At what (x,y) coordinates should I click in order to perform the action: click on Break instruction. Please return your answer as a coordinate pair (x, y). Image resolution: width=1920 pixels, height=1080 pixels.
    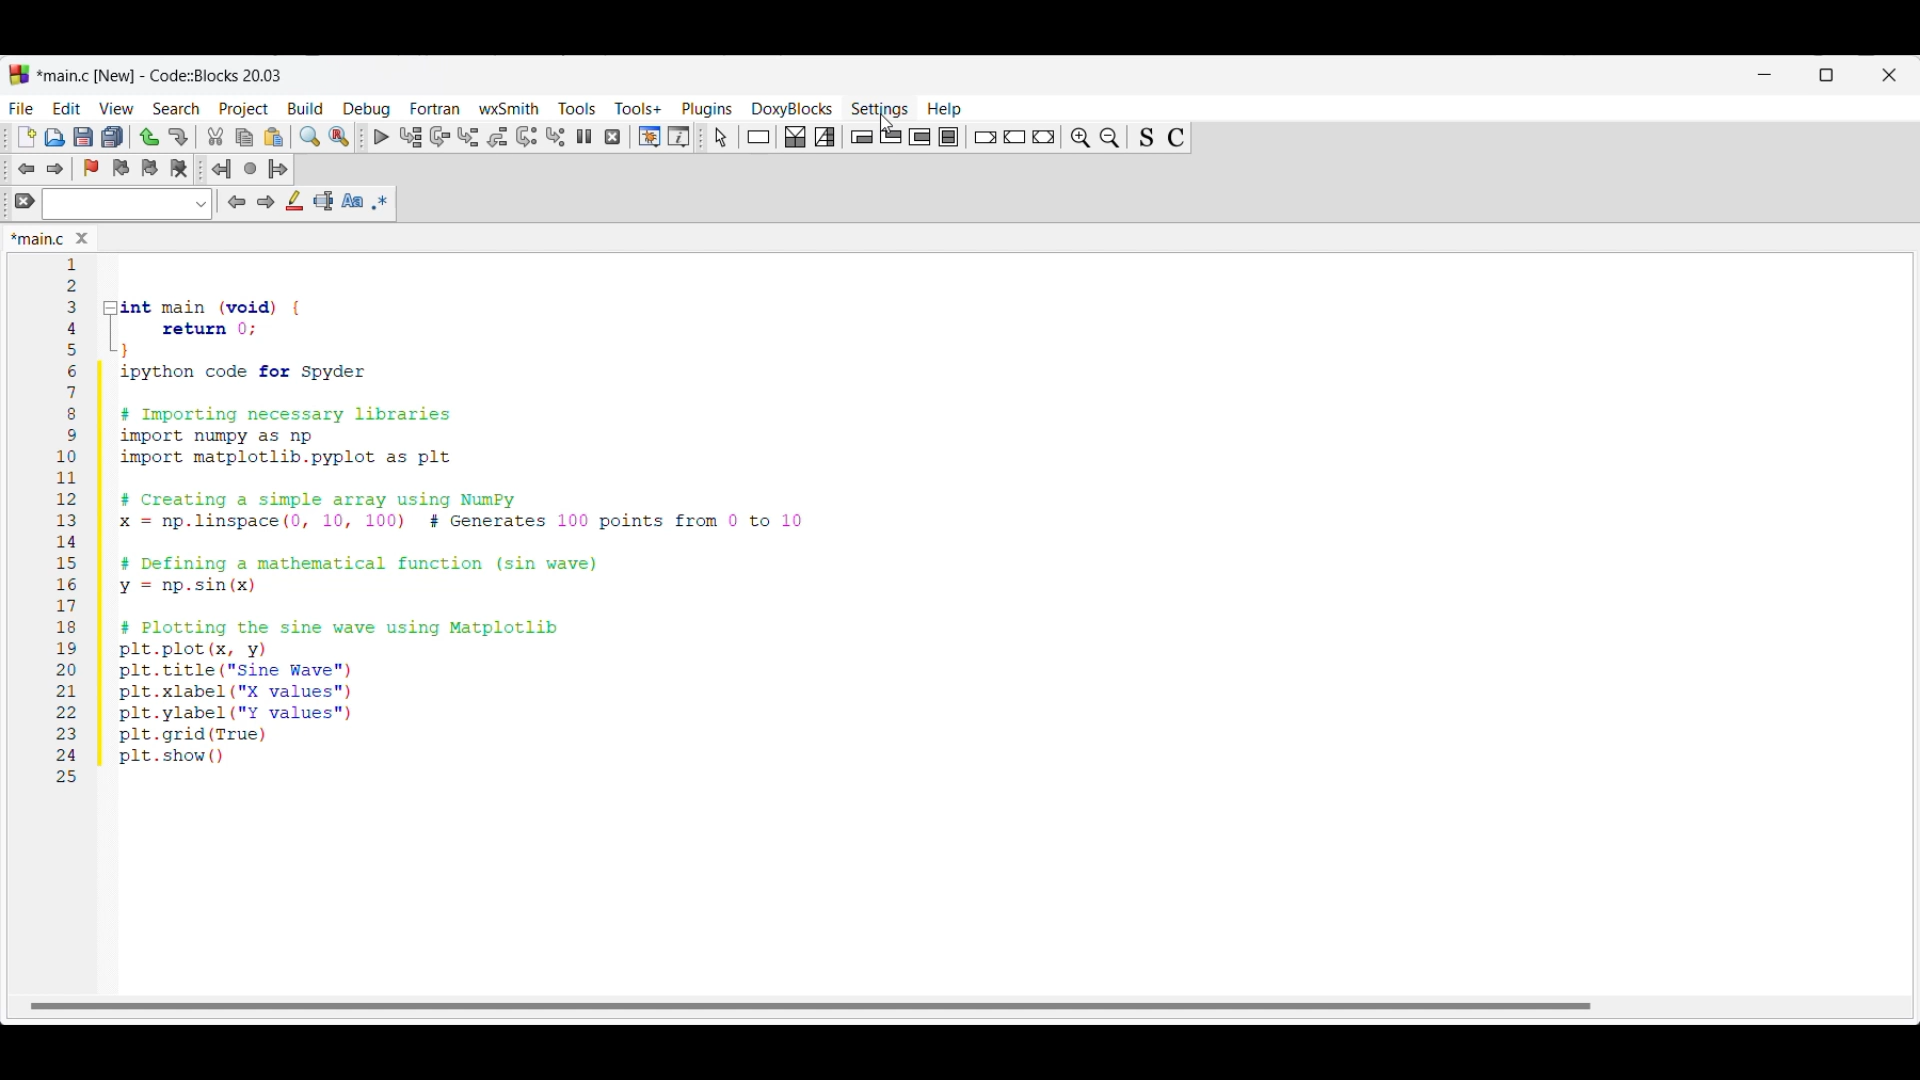
    Looking at the image, I should click on (985, 137).